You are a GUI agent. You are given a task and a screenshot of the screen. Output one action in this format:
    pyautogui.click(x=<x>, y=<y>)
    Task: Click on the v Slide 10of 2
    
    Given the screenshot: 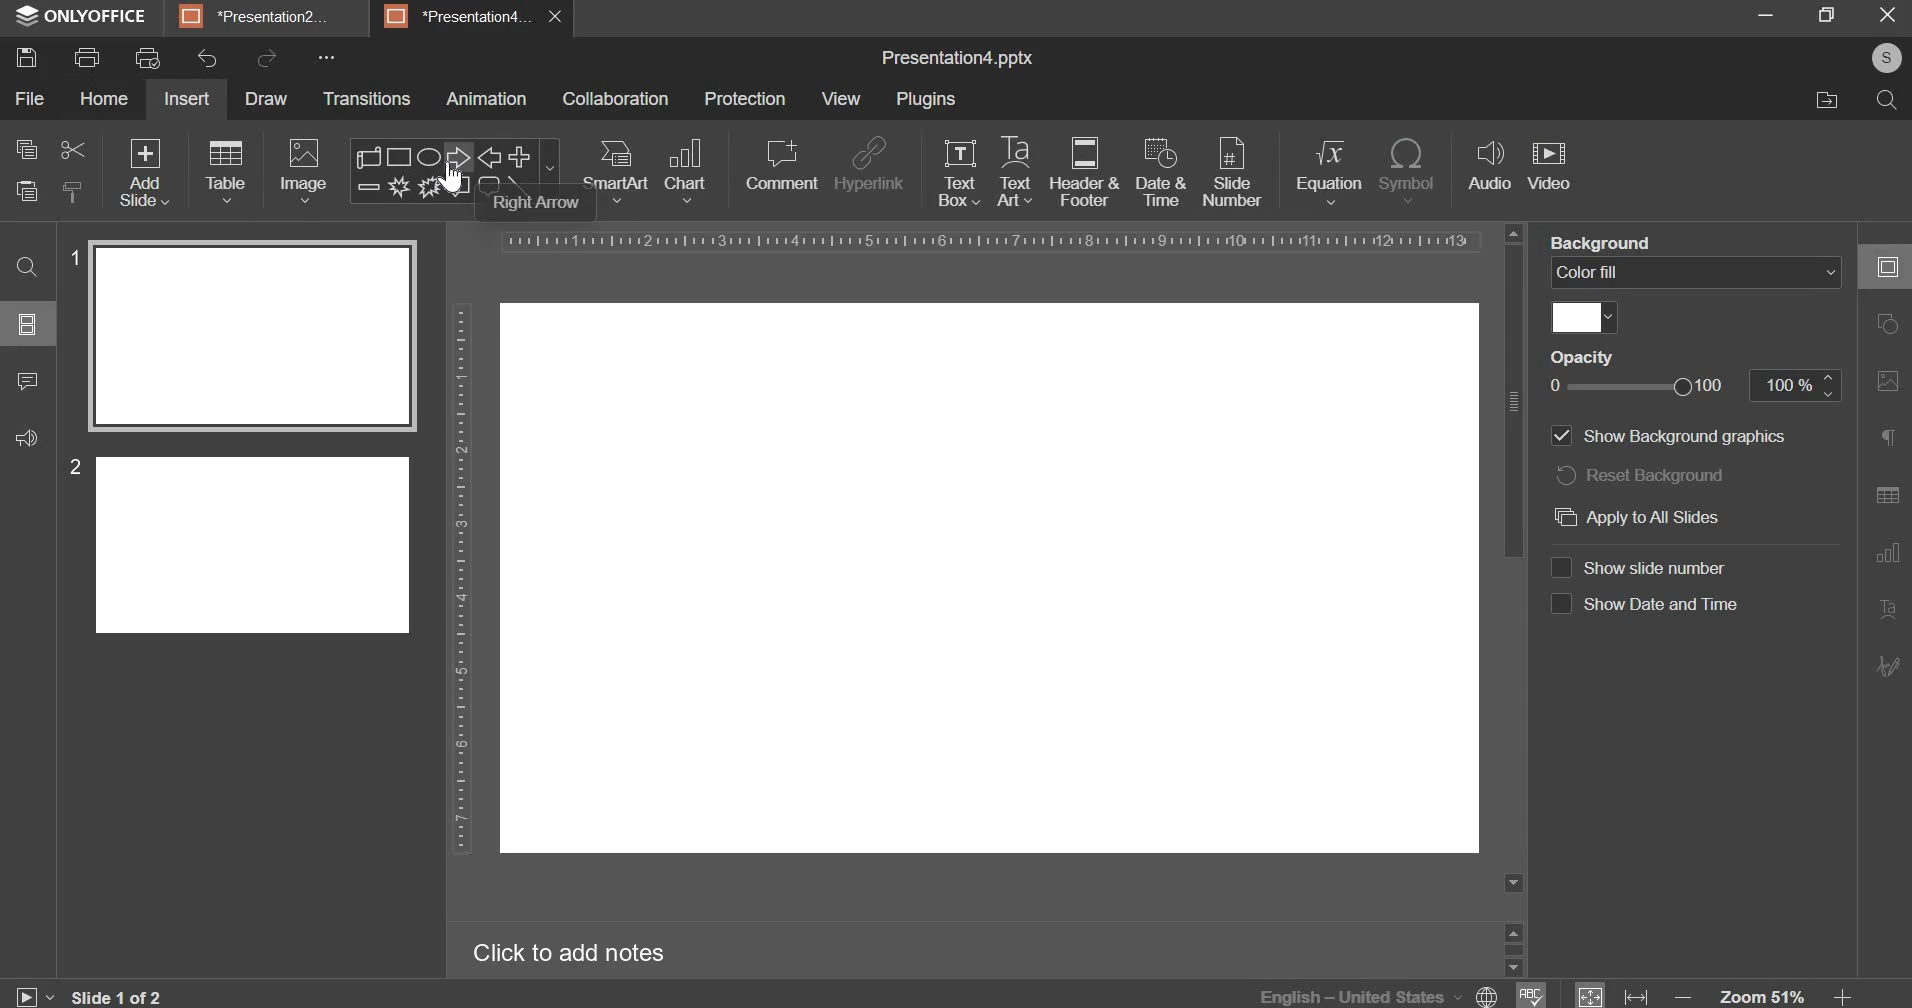 What is the action you would take?
    pyautogui.click(x=104, y=994)
    